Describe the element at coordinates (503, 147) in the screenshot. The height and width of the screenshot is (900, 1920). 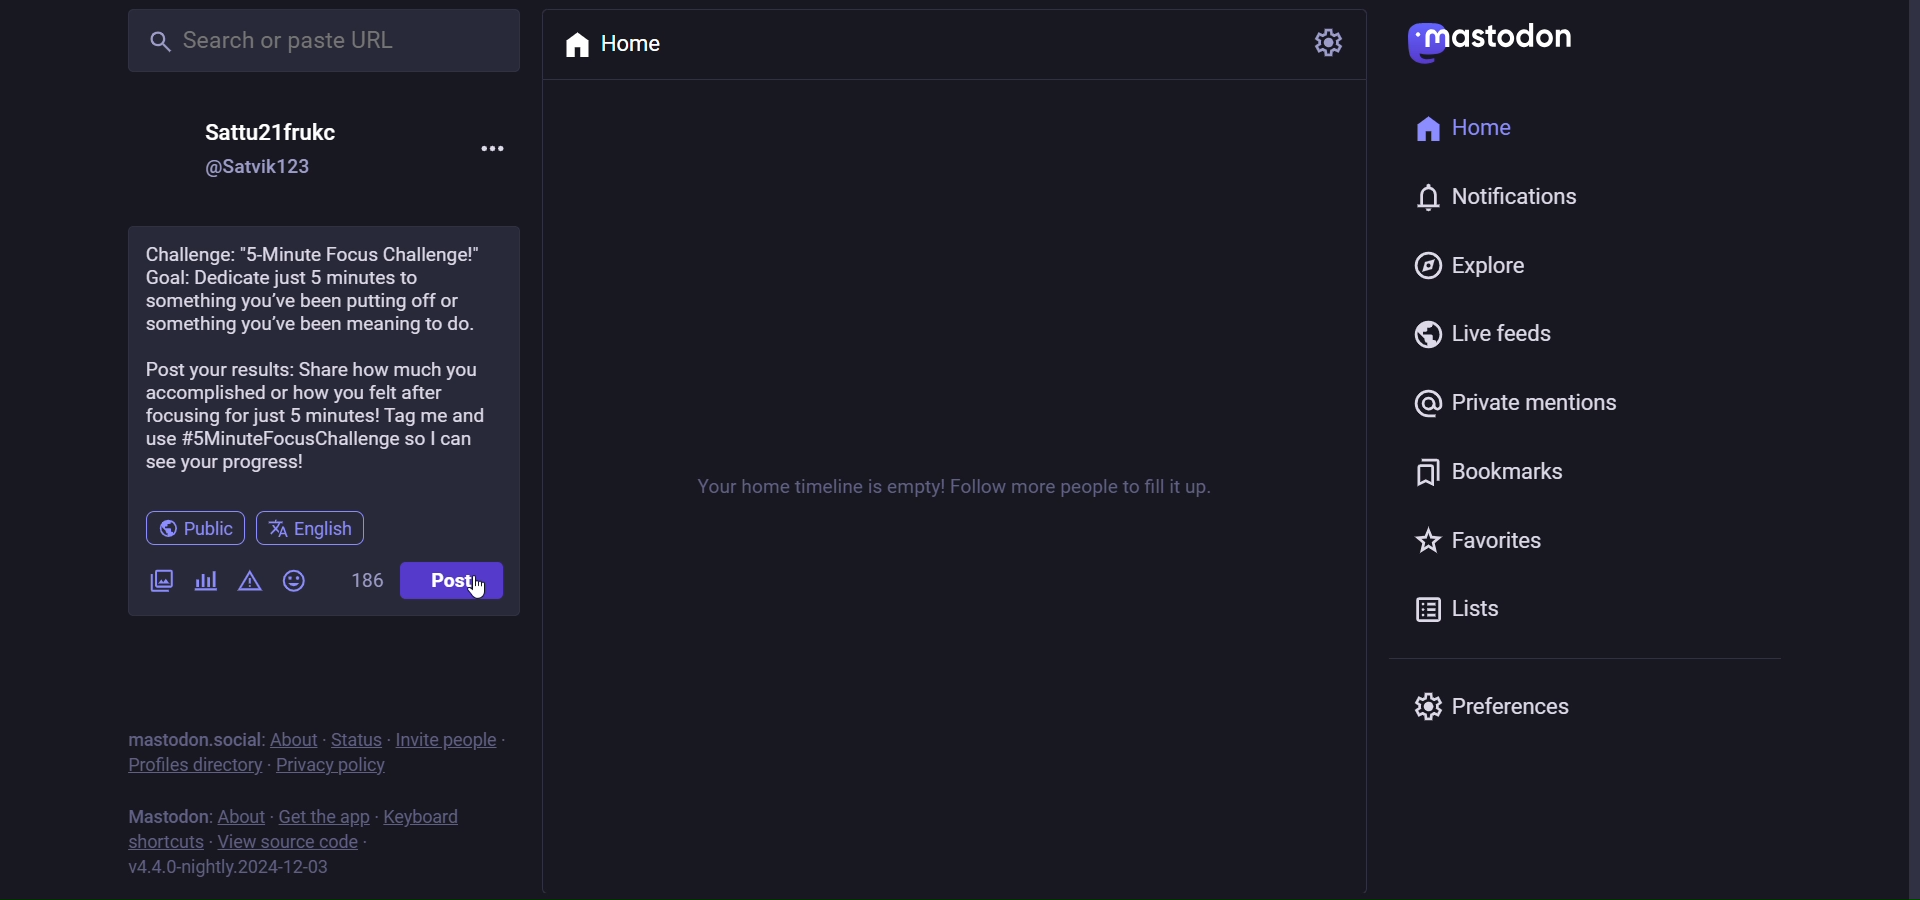
I see `more` at that location.